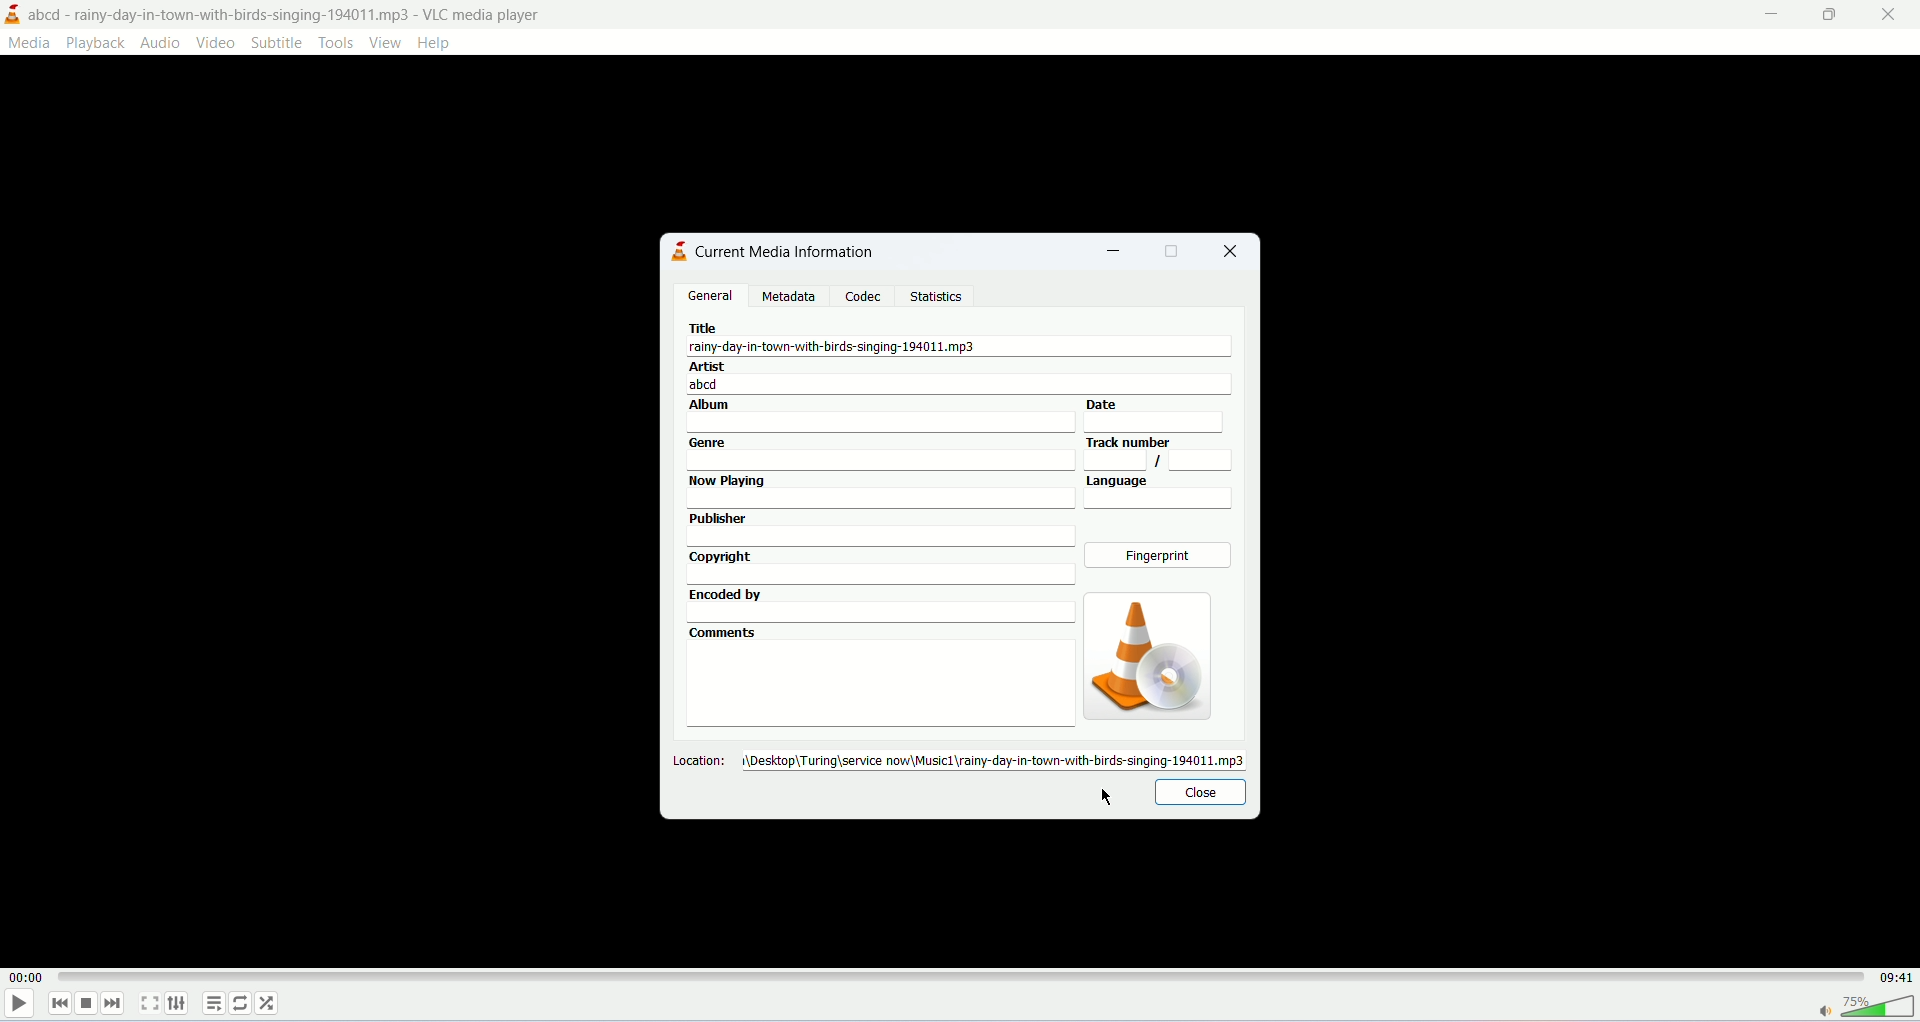 This screenshot has width=1920, height=1022. I want to click on location:desktop\turing\servicenow\music1\rainy-day-in-town, so click(961, 759).